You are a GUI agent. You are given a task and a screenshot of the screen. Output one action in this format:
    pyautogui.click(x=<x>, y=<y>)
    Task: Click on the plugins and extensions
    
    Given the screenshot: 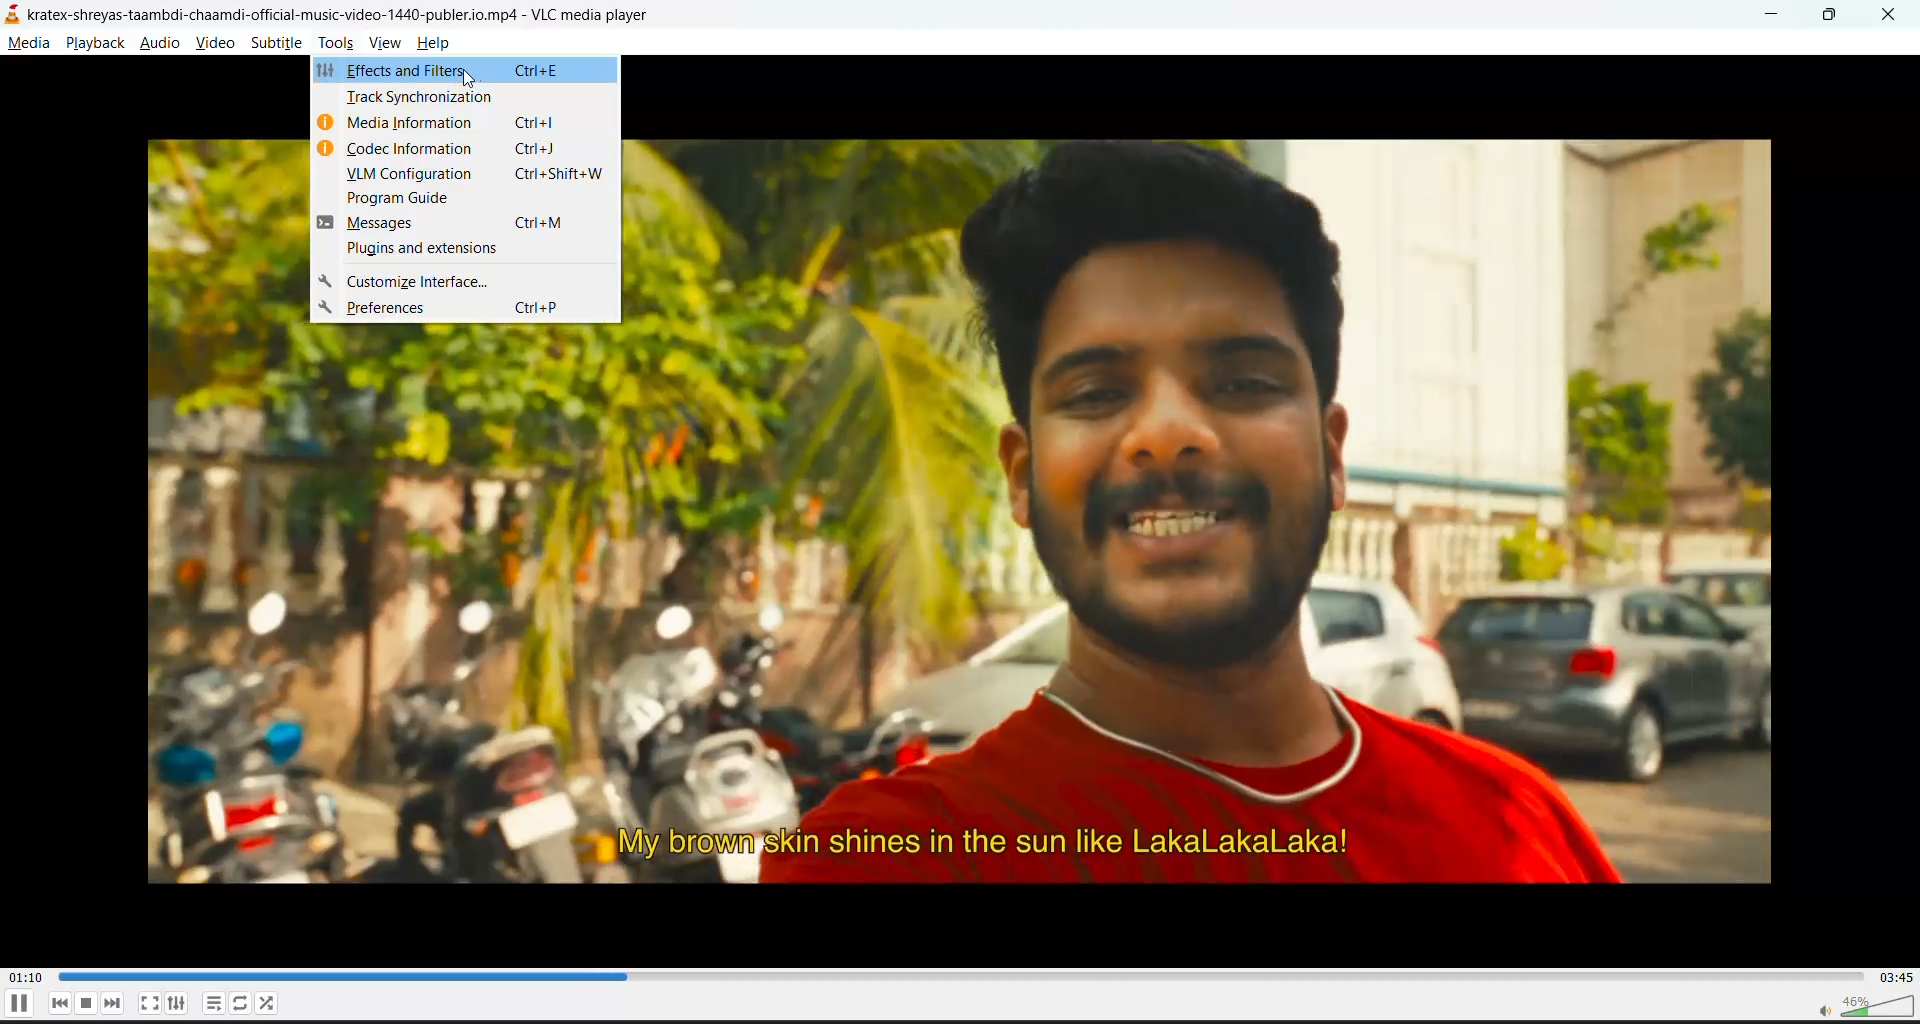 What is the action you would take?
    pyautogui.click(x=425, y=251)
    